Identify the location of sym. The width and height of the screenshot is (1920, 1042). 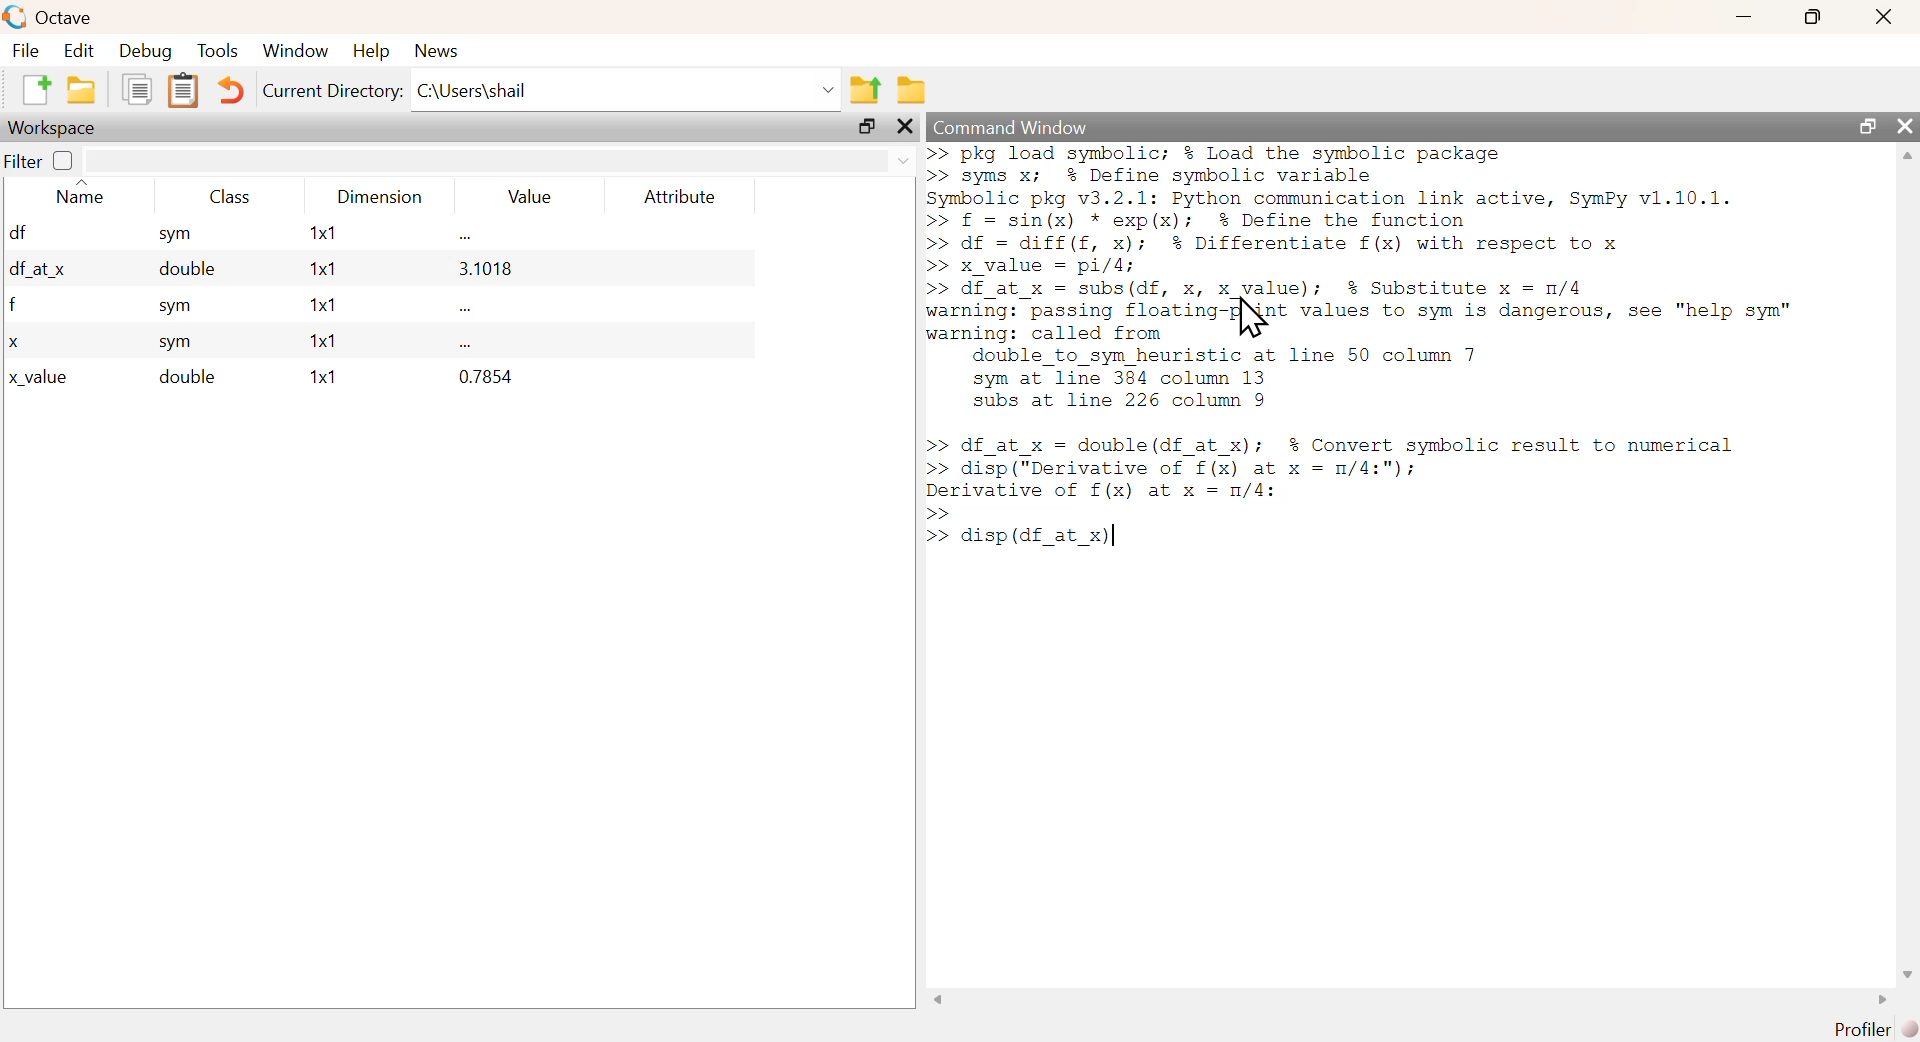
(177, 344).